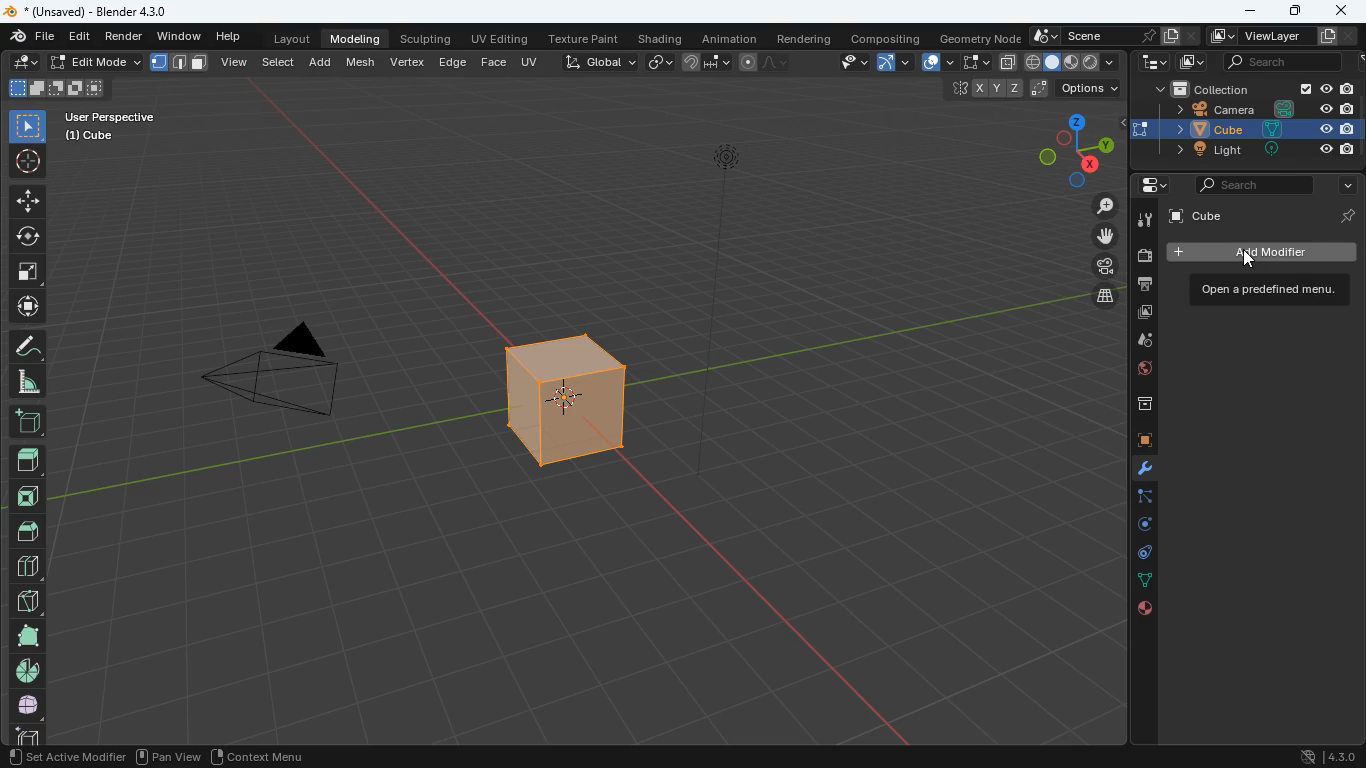  Describe the element at coordinates (361, 62) in the screenshot. I see `mesh` at that location.